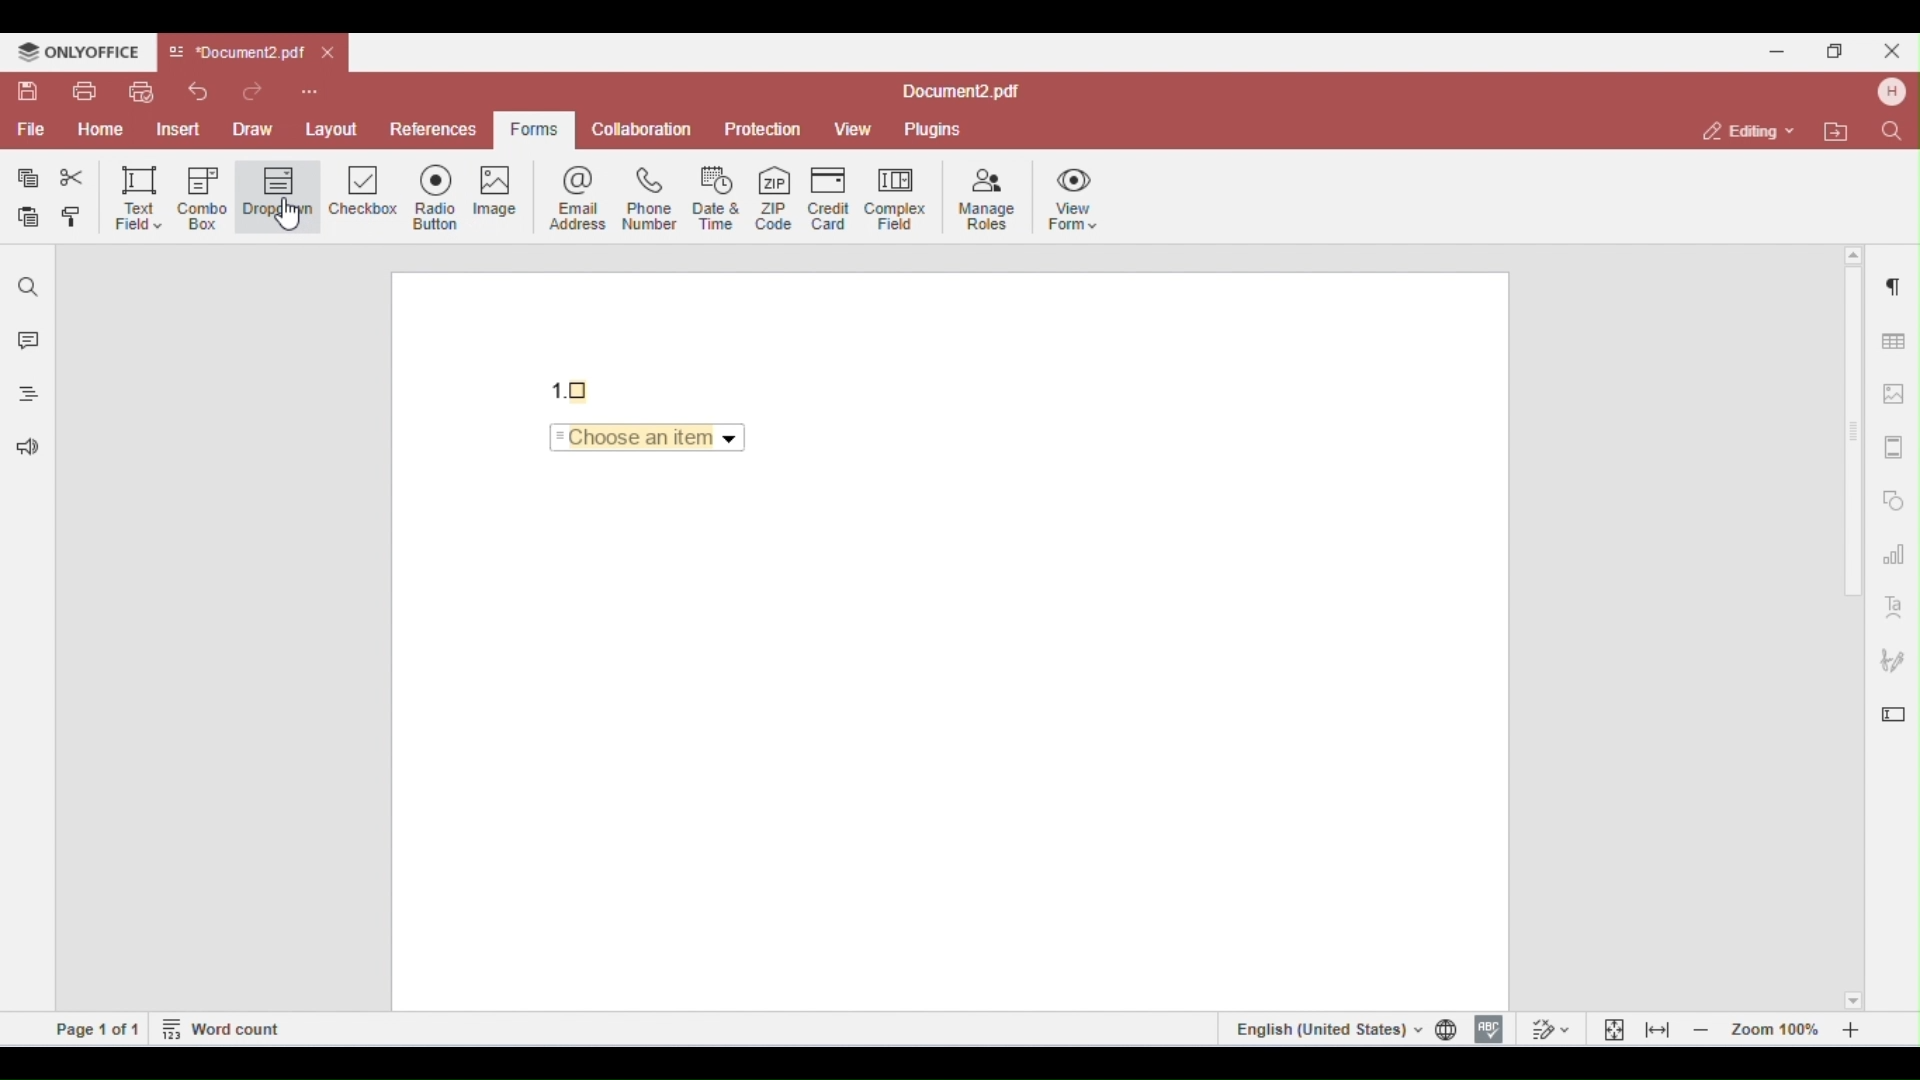 Image resolution: width=1920 pixels, height=1080 pixels. Describe the element at coordinates (1548, 1028) in the screenshot. I see `track changes` at that location.